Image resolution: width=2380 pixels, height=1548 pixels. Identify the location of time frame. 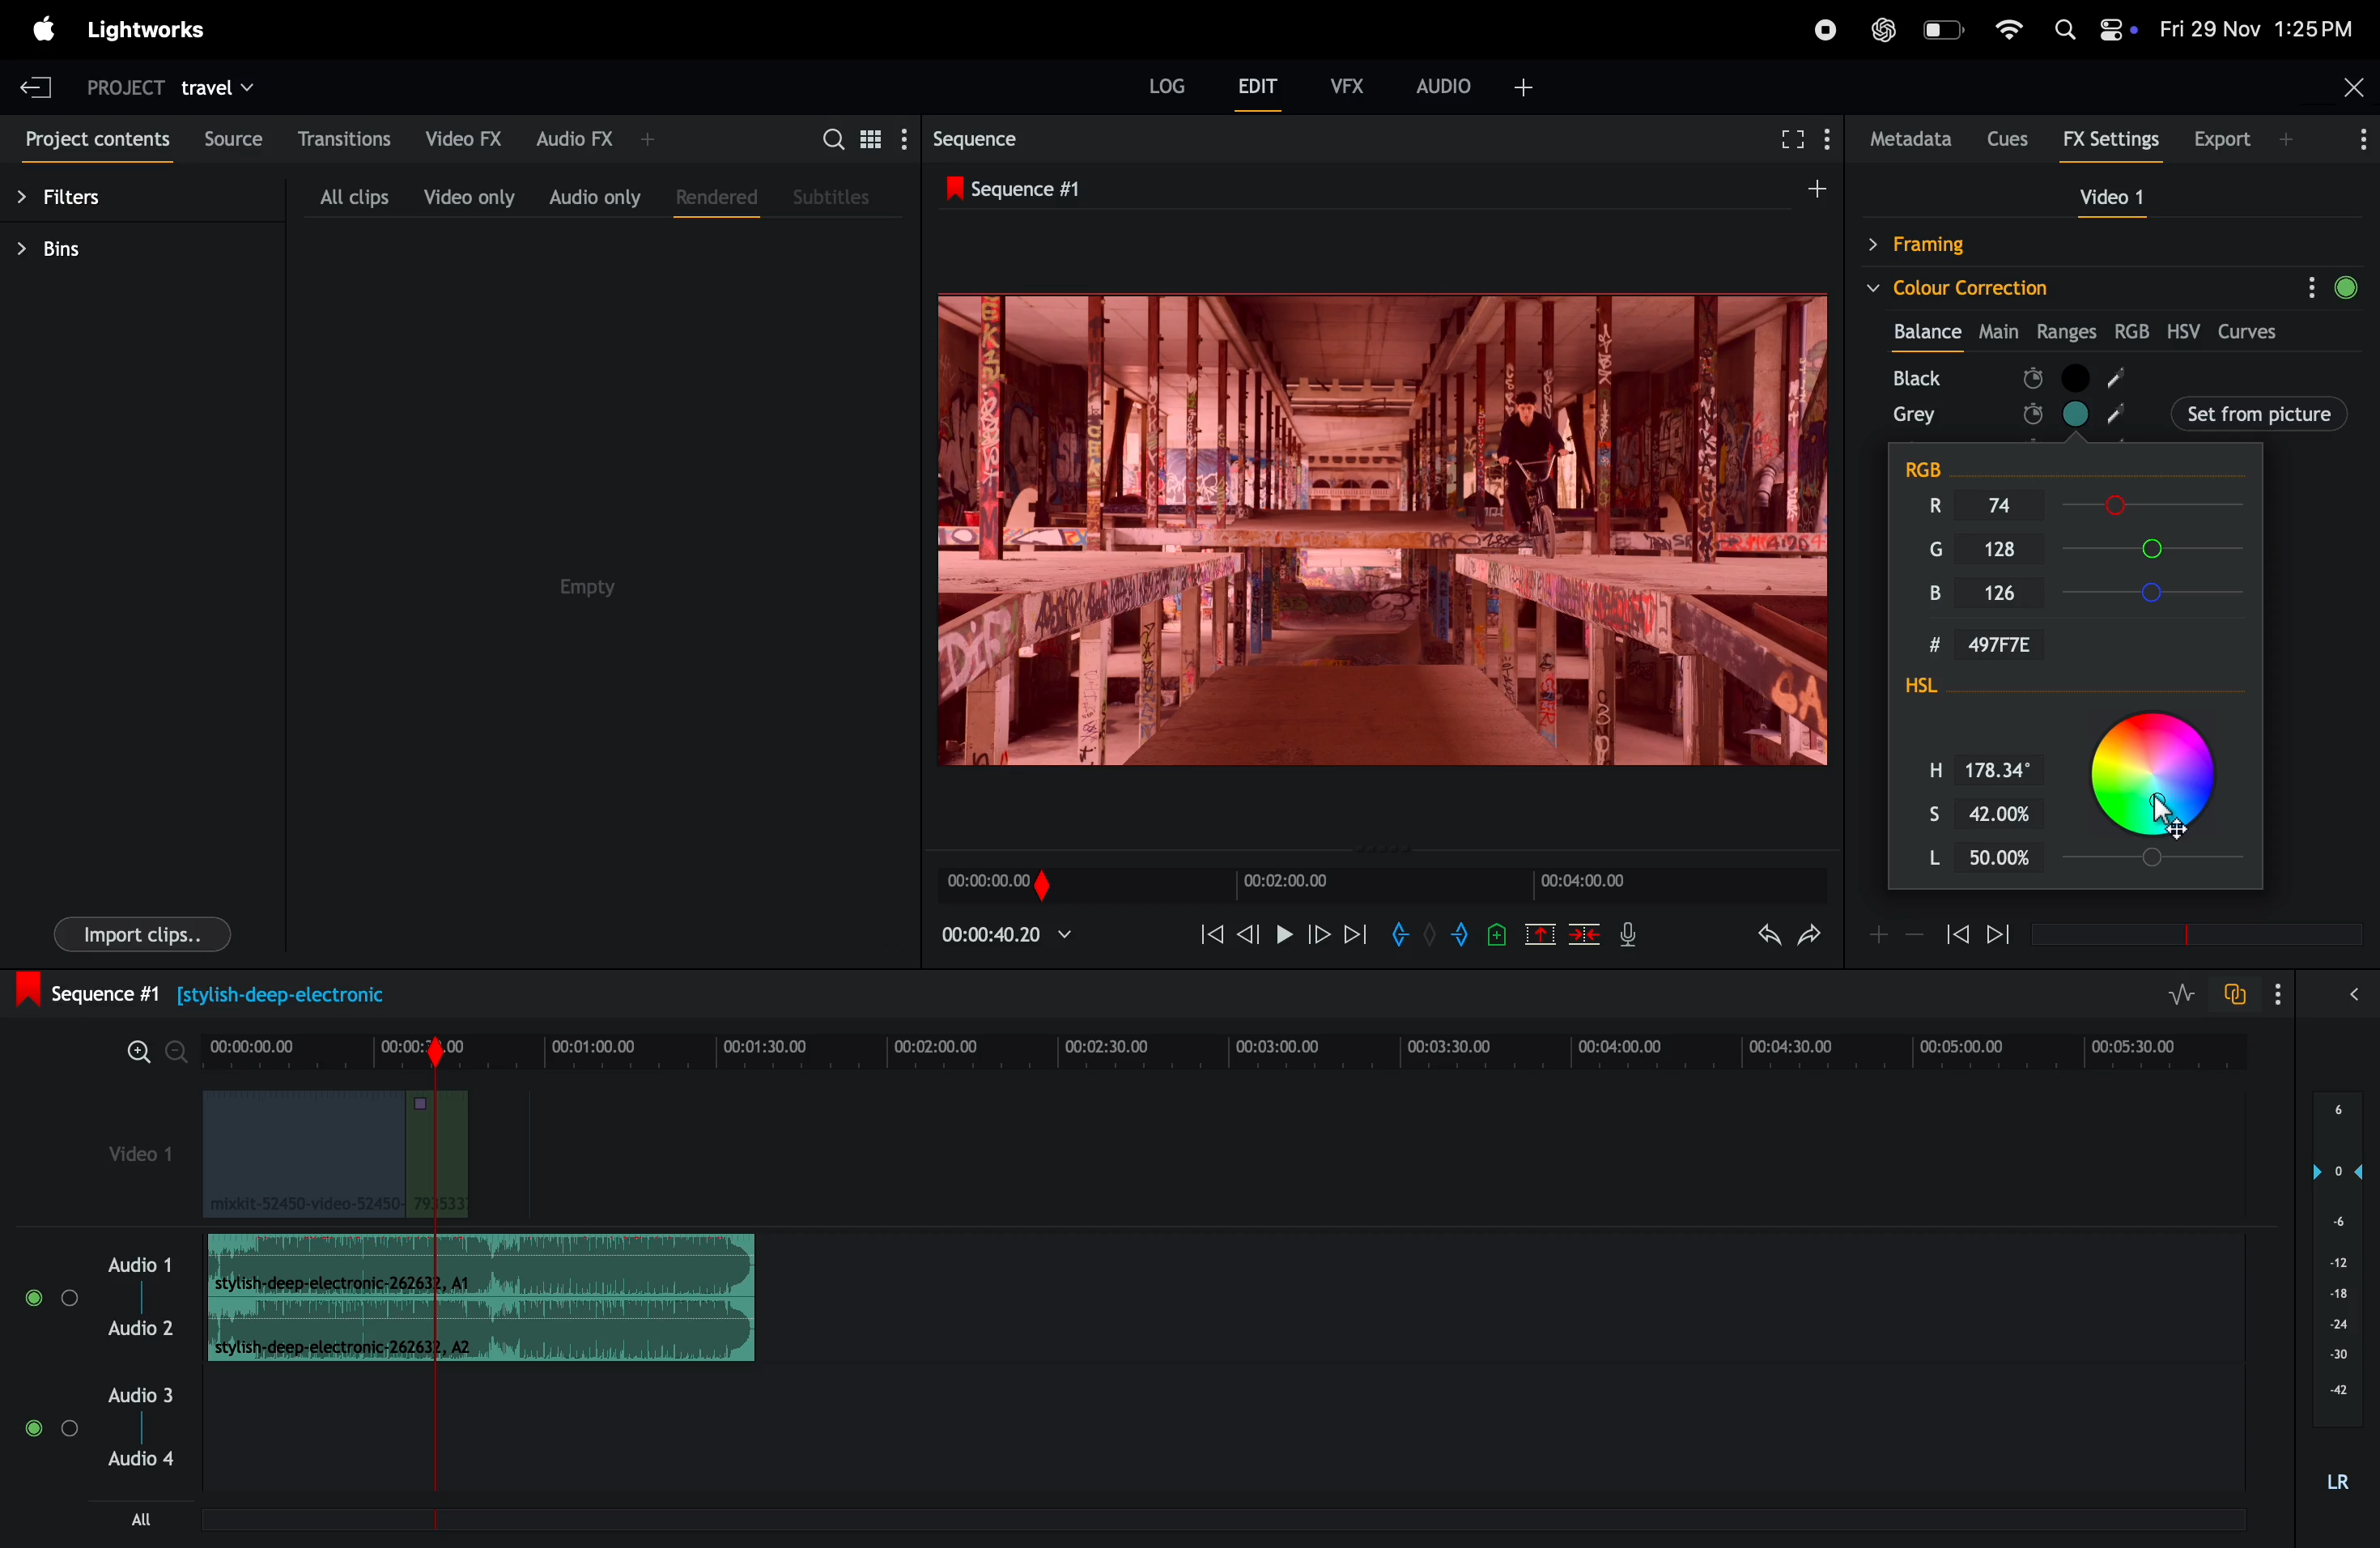
(2190, 935).